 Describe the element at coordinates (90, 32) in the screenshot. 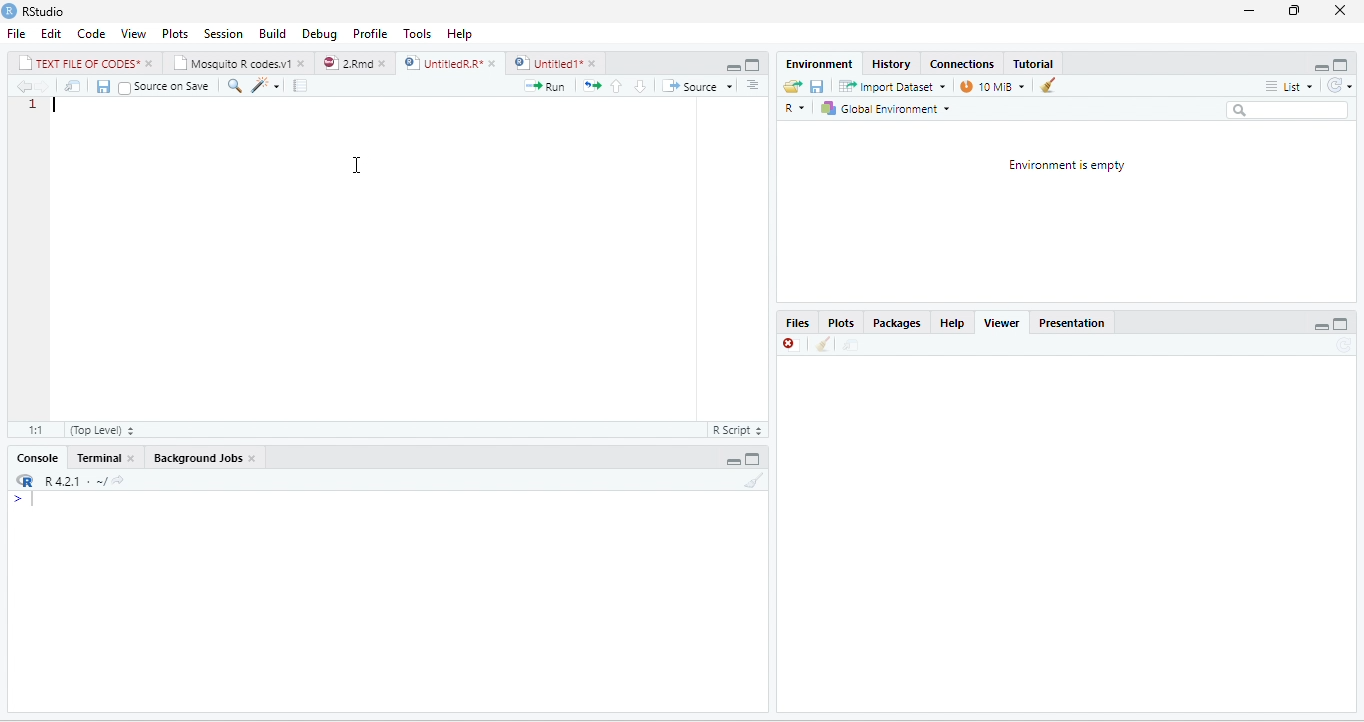

I see `Code` at that location.